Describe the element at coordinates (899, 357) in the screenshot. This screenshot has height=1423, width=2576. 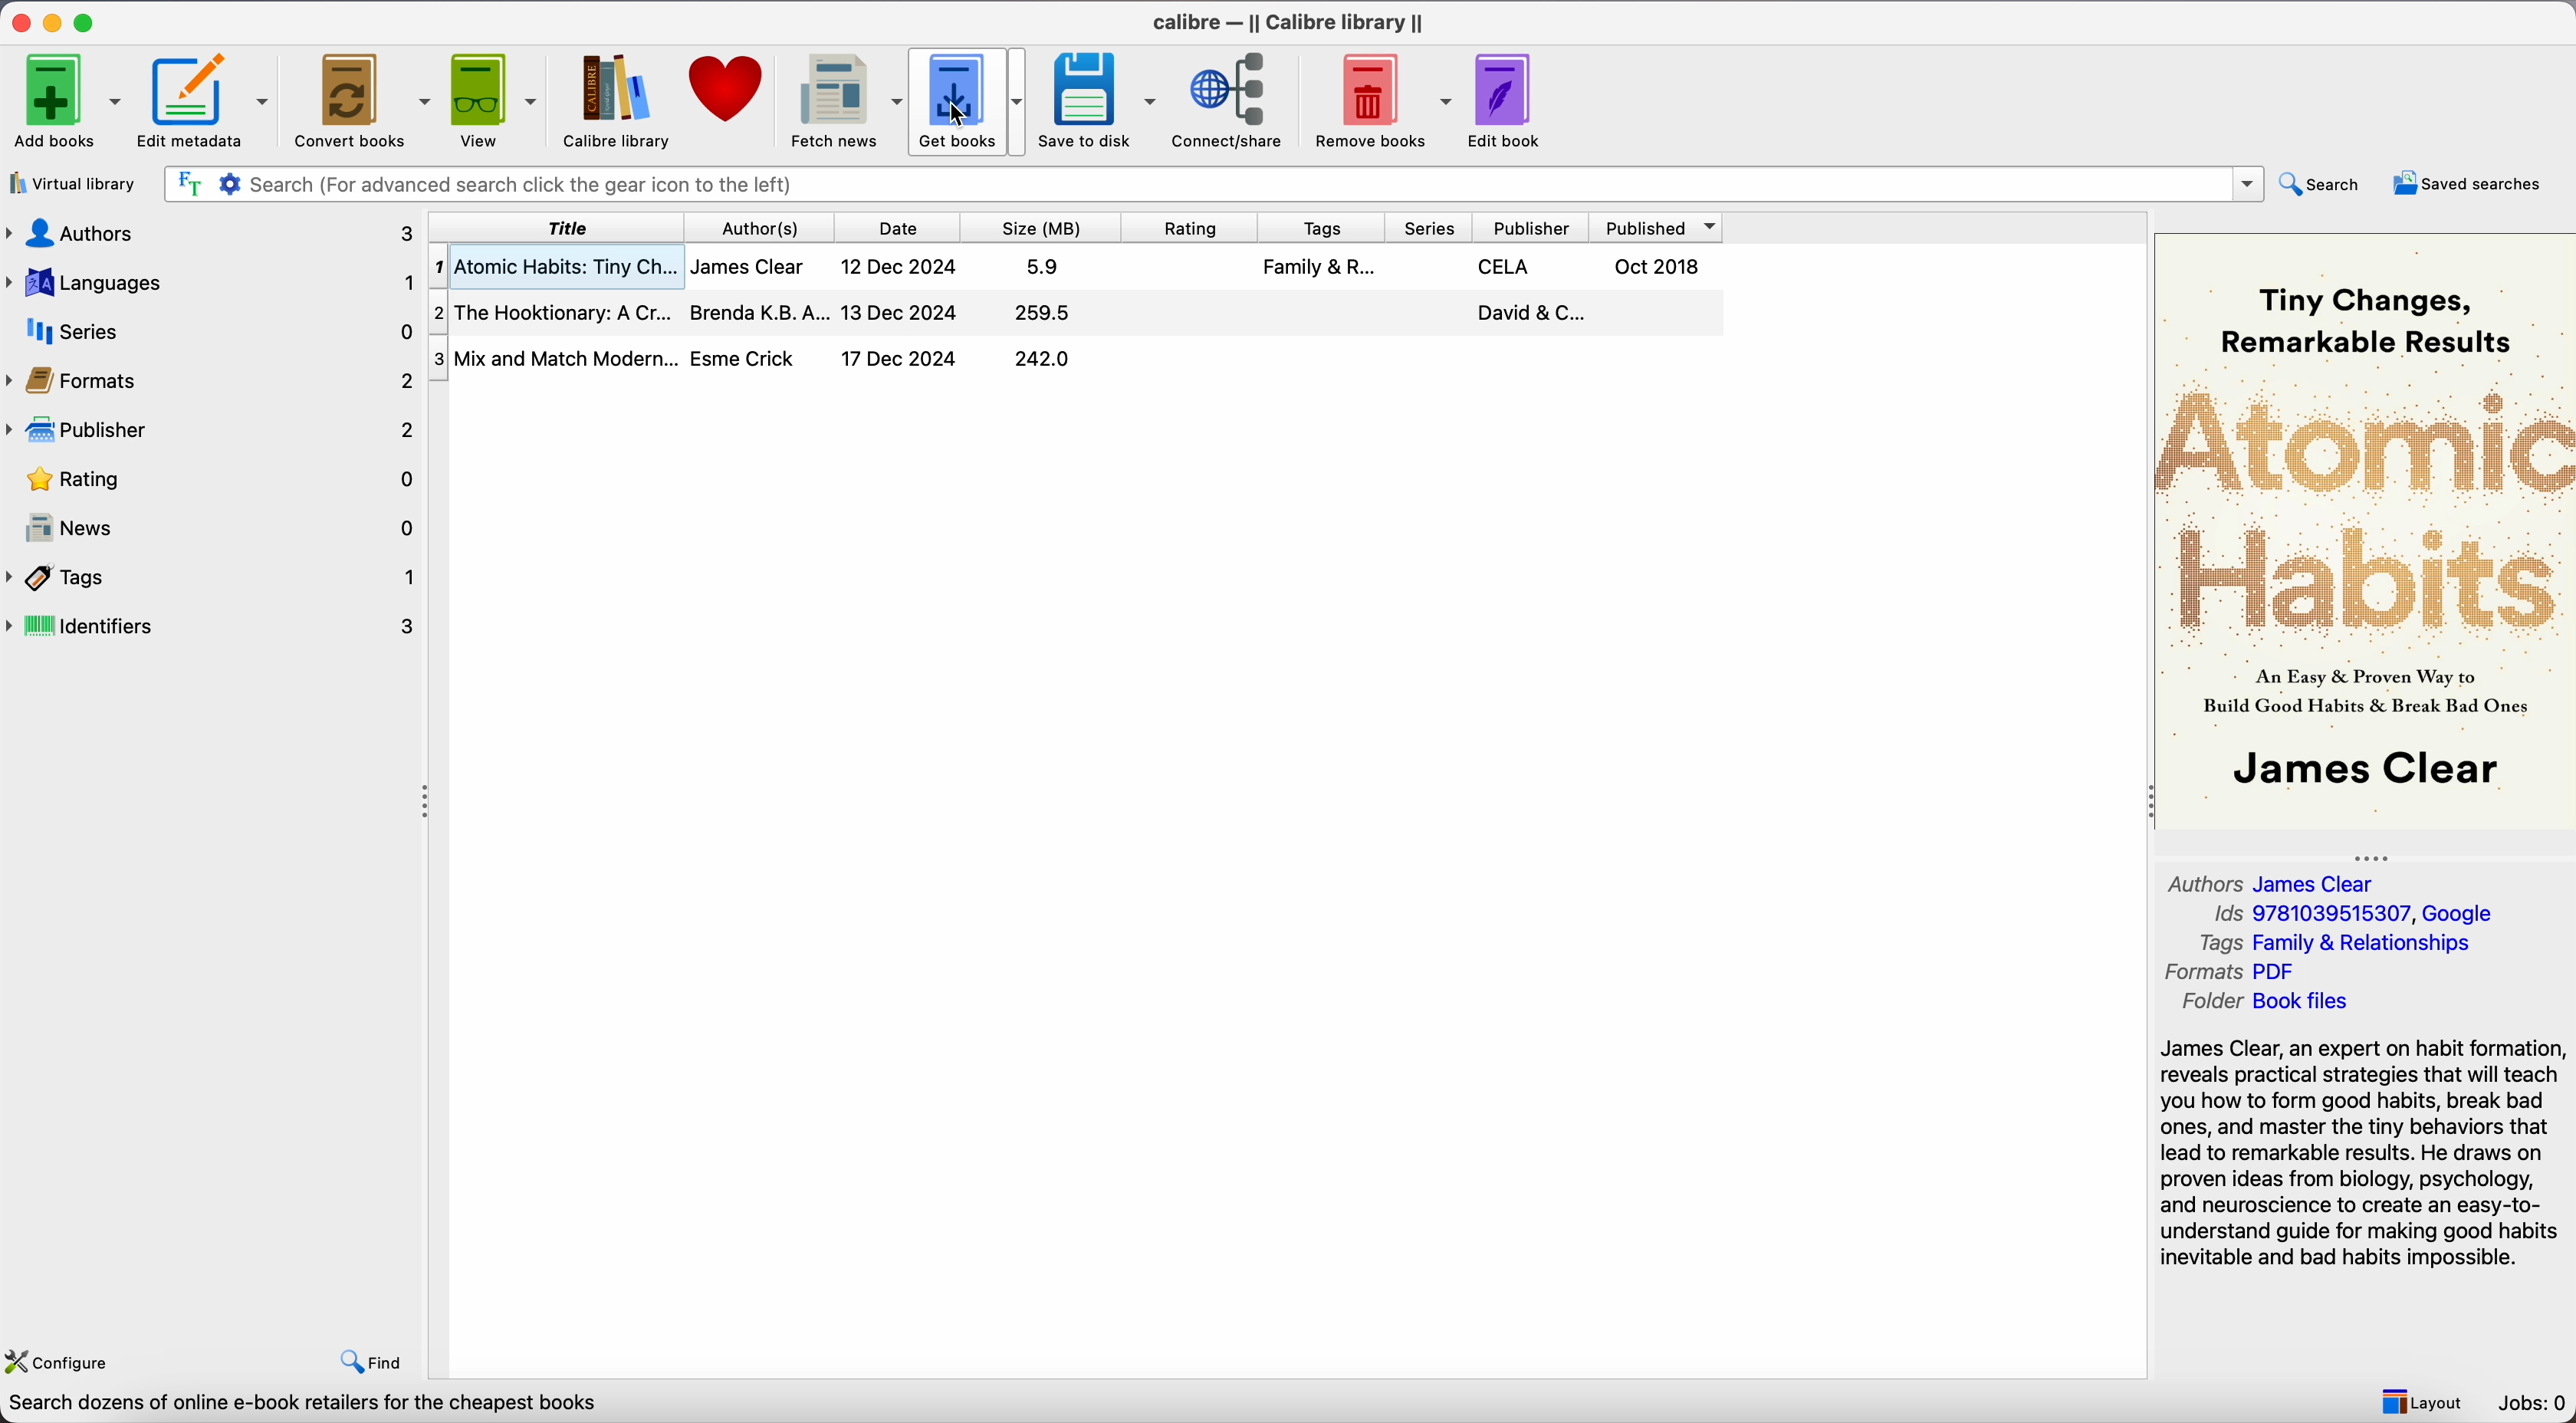
I see `17 Dec 2024` at that location.